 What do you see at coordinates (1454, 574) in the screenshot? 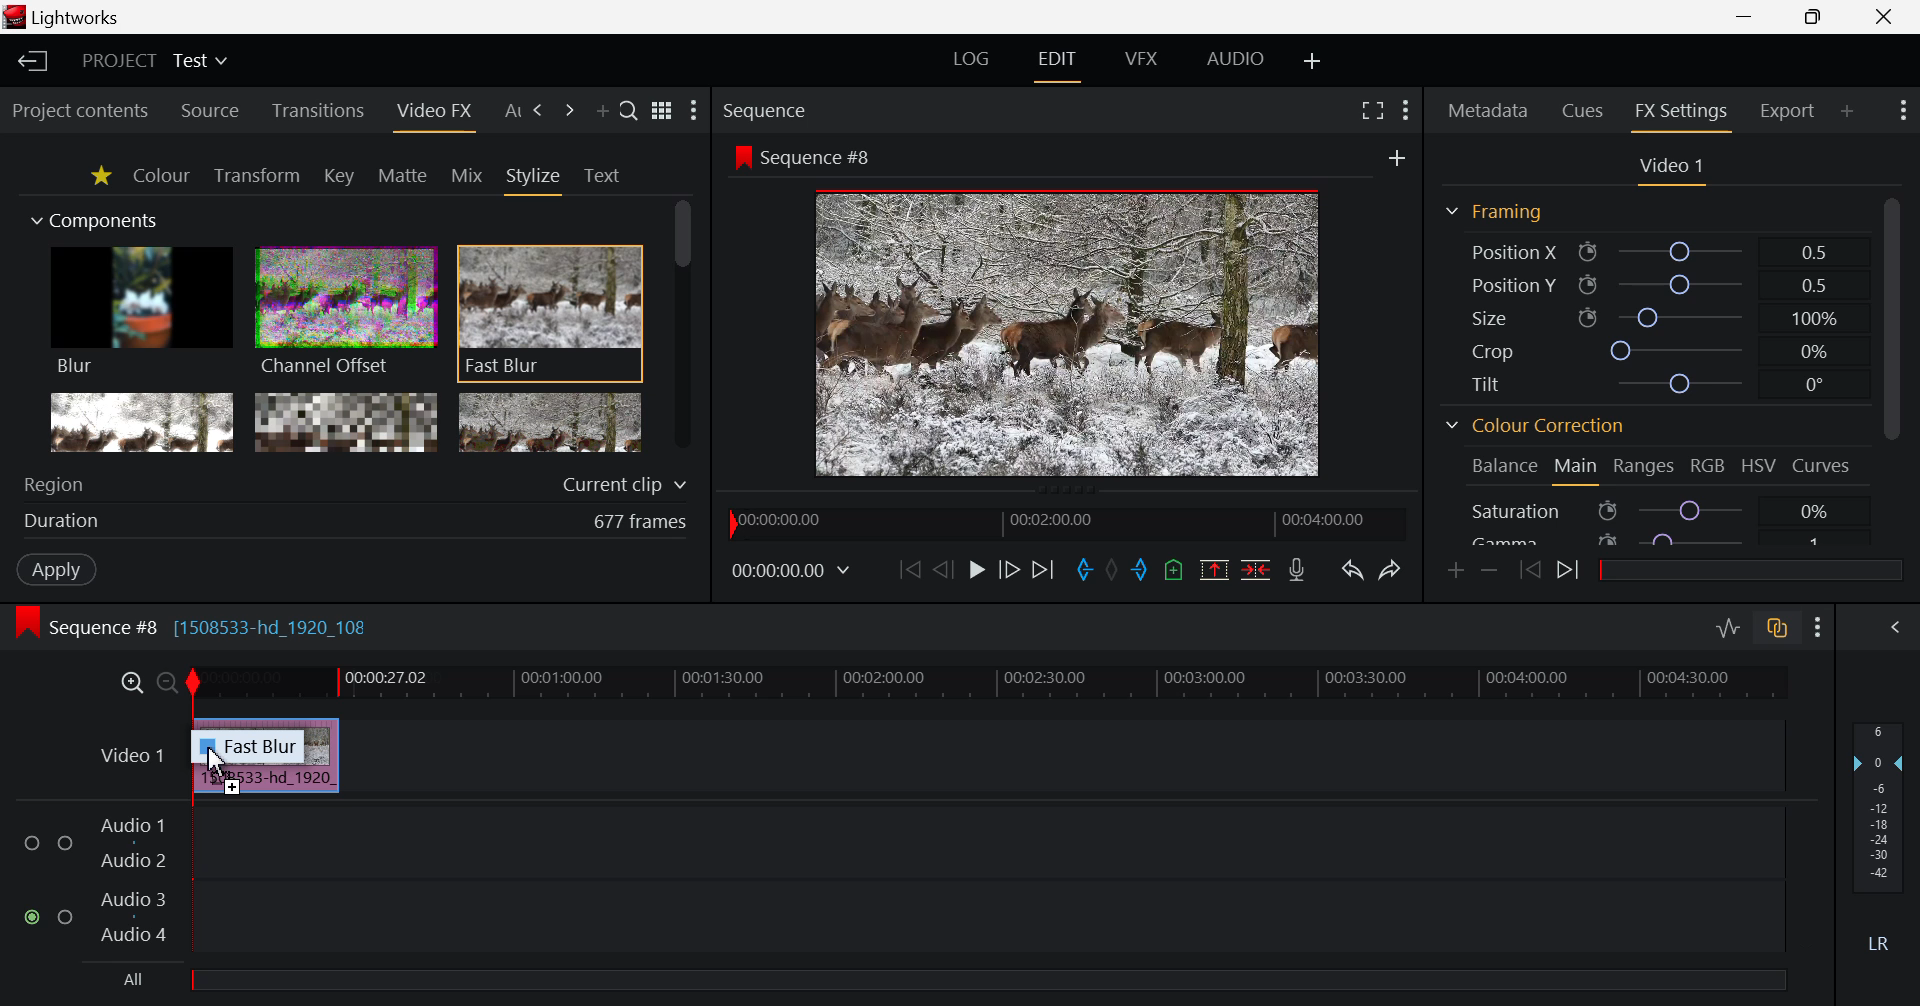
I see `Add keyframe` at bounding box center [1454, 574].